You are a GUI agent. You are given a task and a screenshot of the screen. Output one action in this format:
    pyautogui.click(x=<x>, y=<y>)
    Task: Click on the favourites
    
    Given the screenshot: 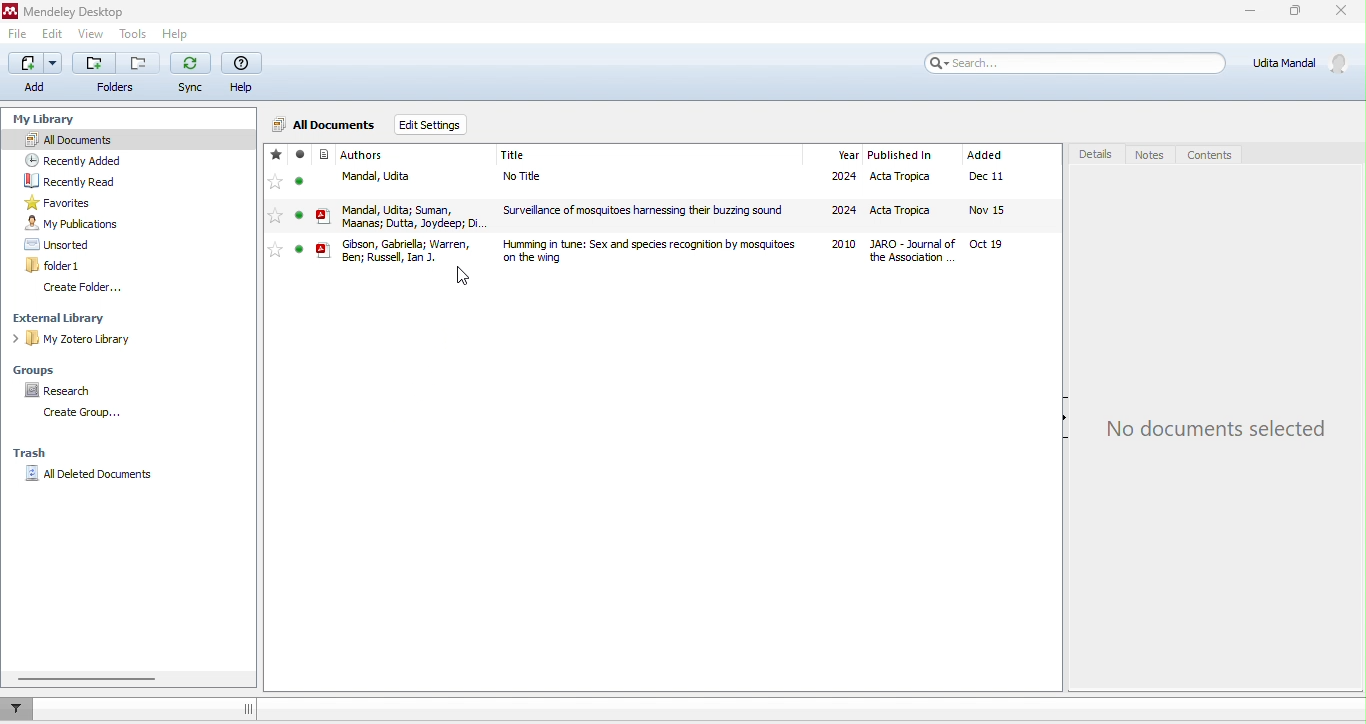 What is the action you would take?
    pyautogui.click(x=63, y=203)
    